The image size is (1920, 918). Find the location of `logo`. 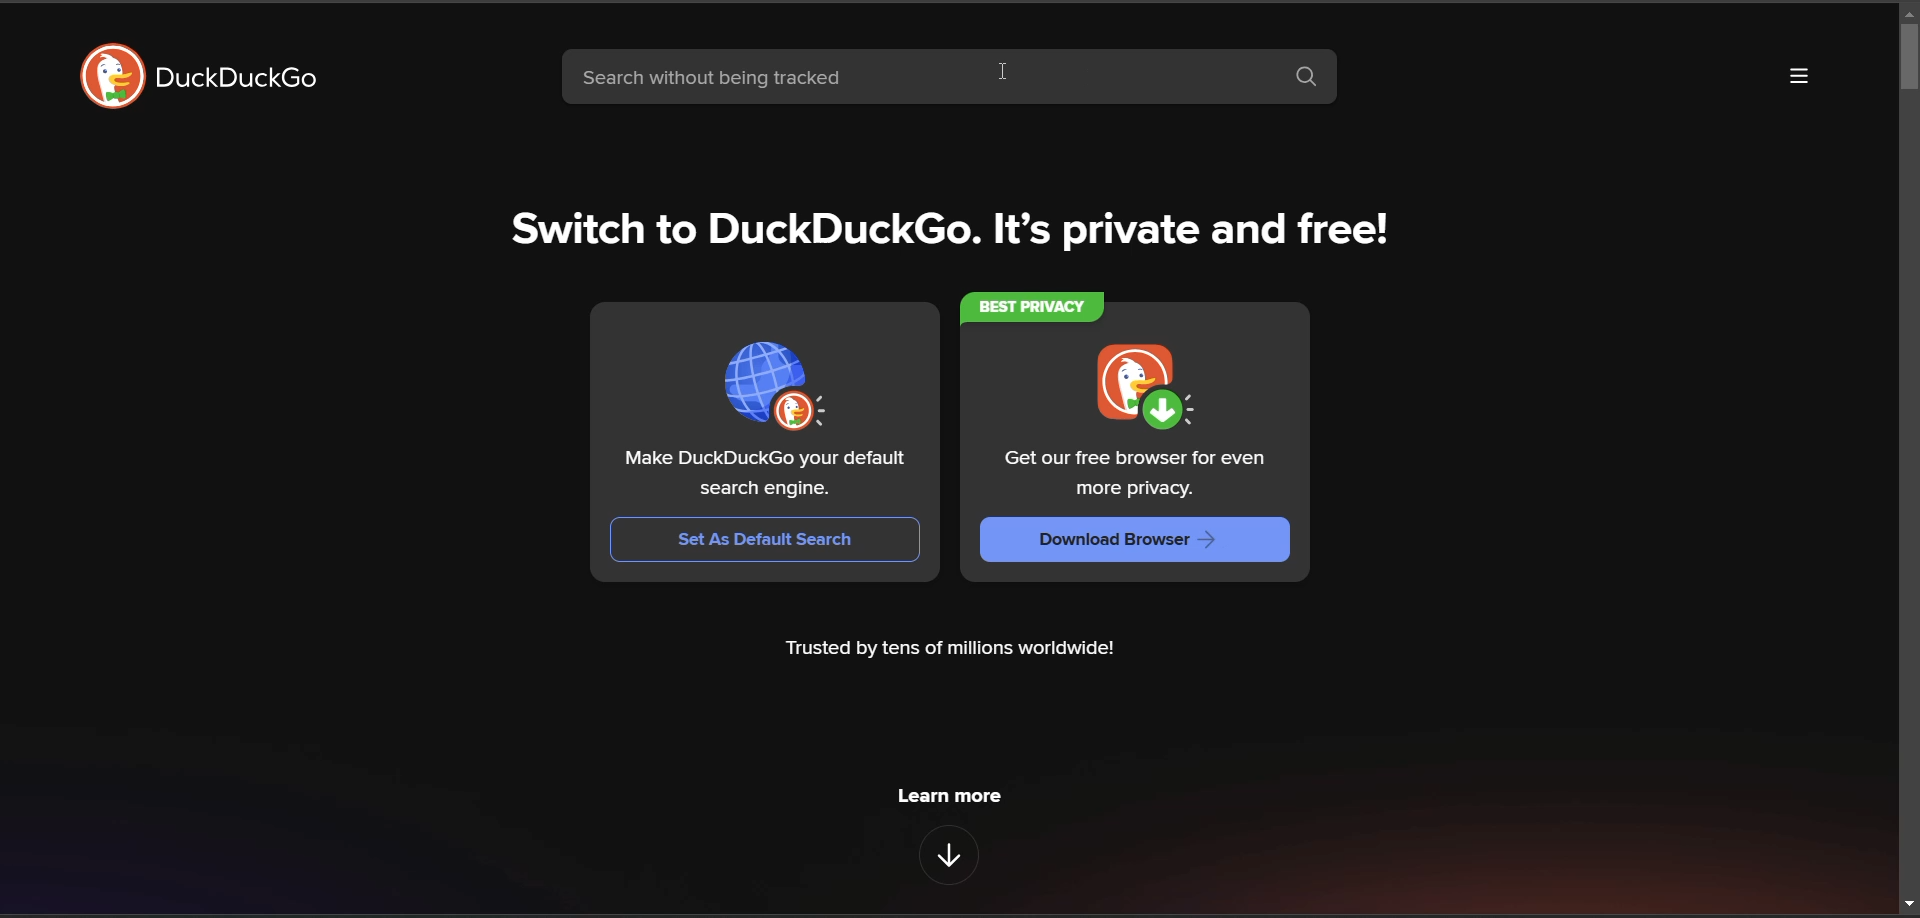

logo is located at coordinates (1144, 384).